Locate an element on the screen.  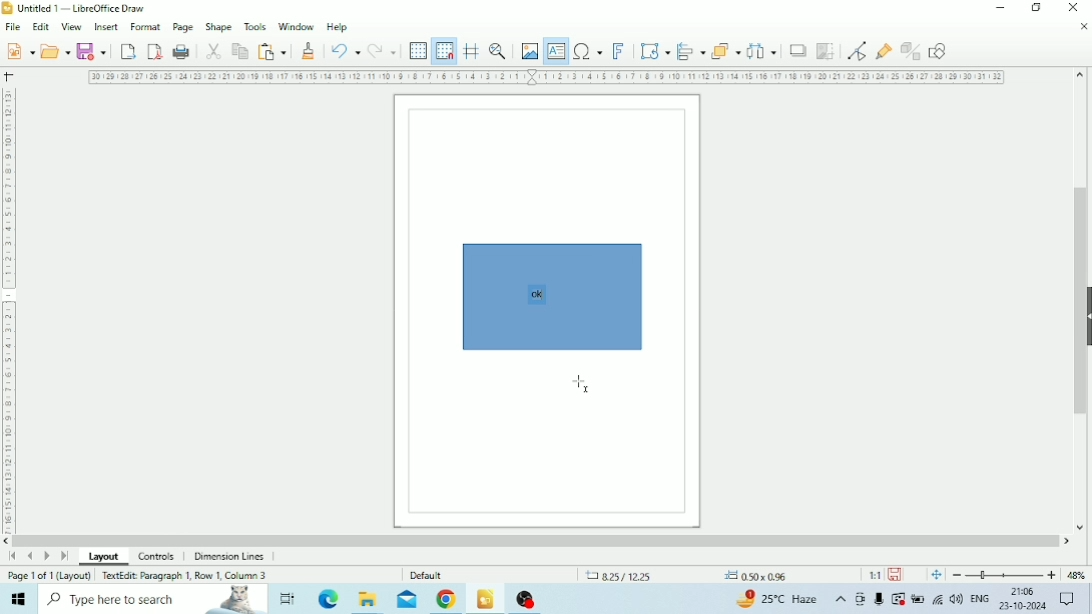
Language is located at coordinates (980, 597).